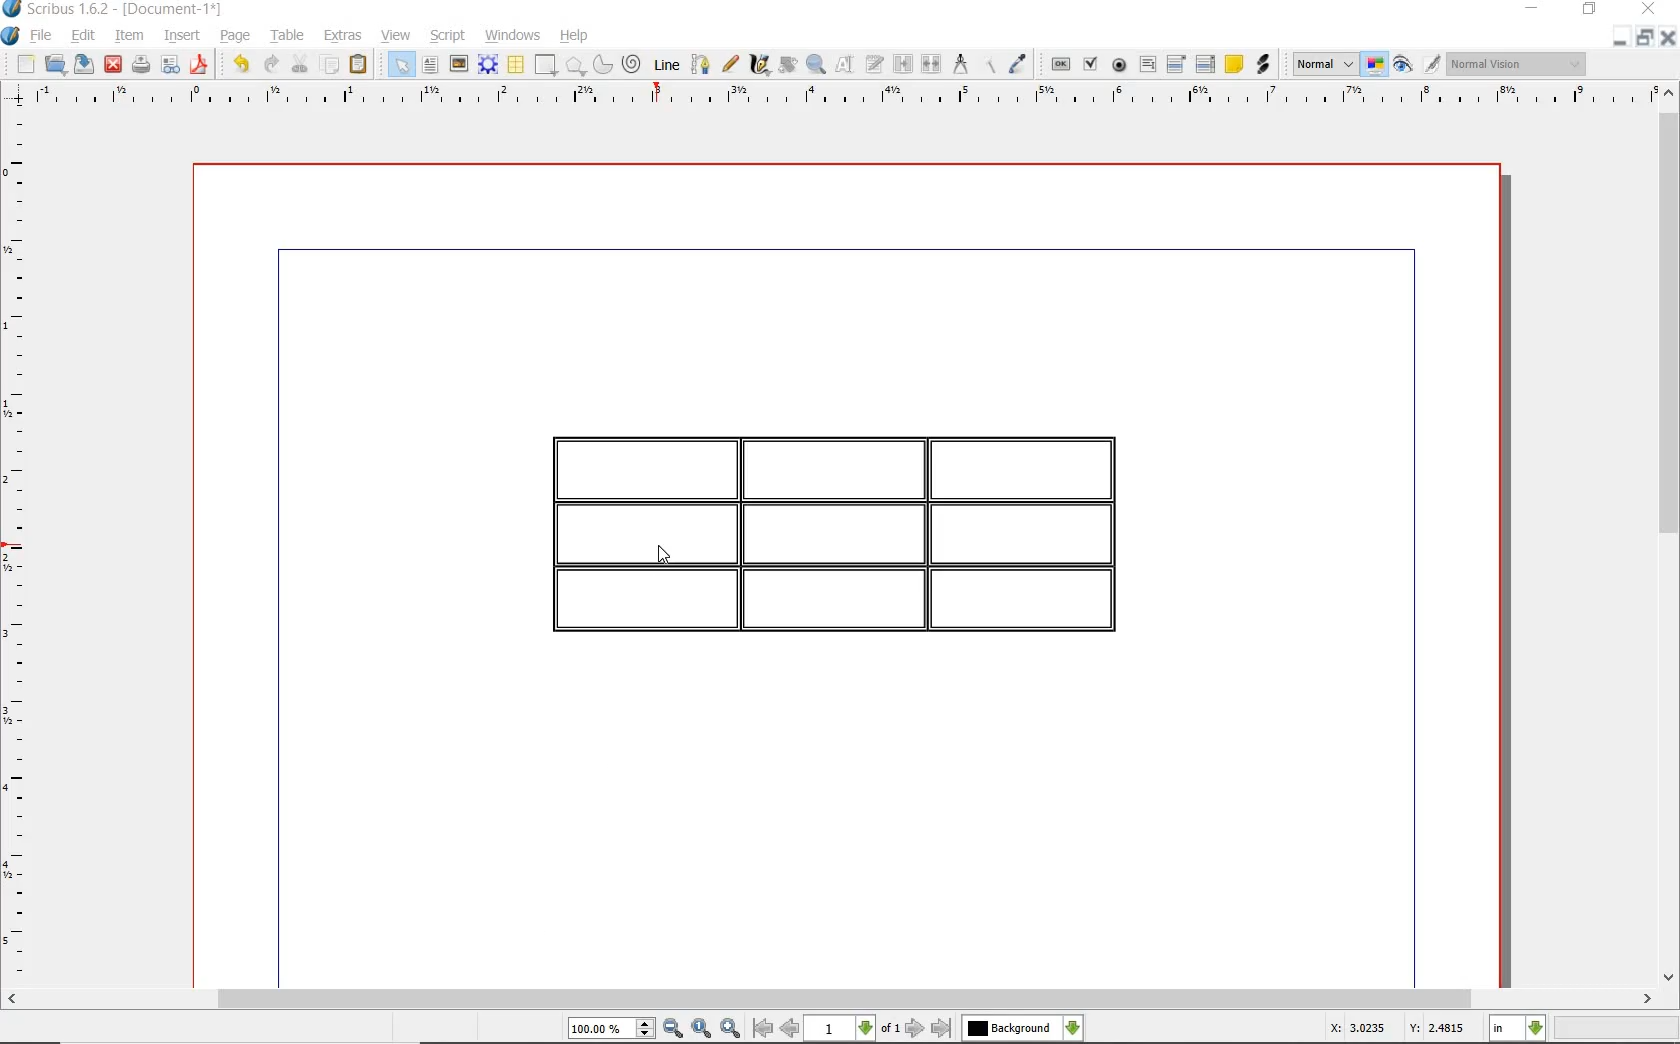 The image size is (1680, 1044). Describe the element at coordinates (488, 66) in the screenshot. I see `render frame` at that location.